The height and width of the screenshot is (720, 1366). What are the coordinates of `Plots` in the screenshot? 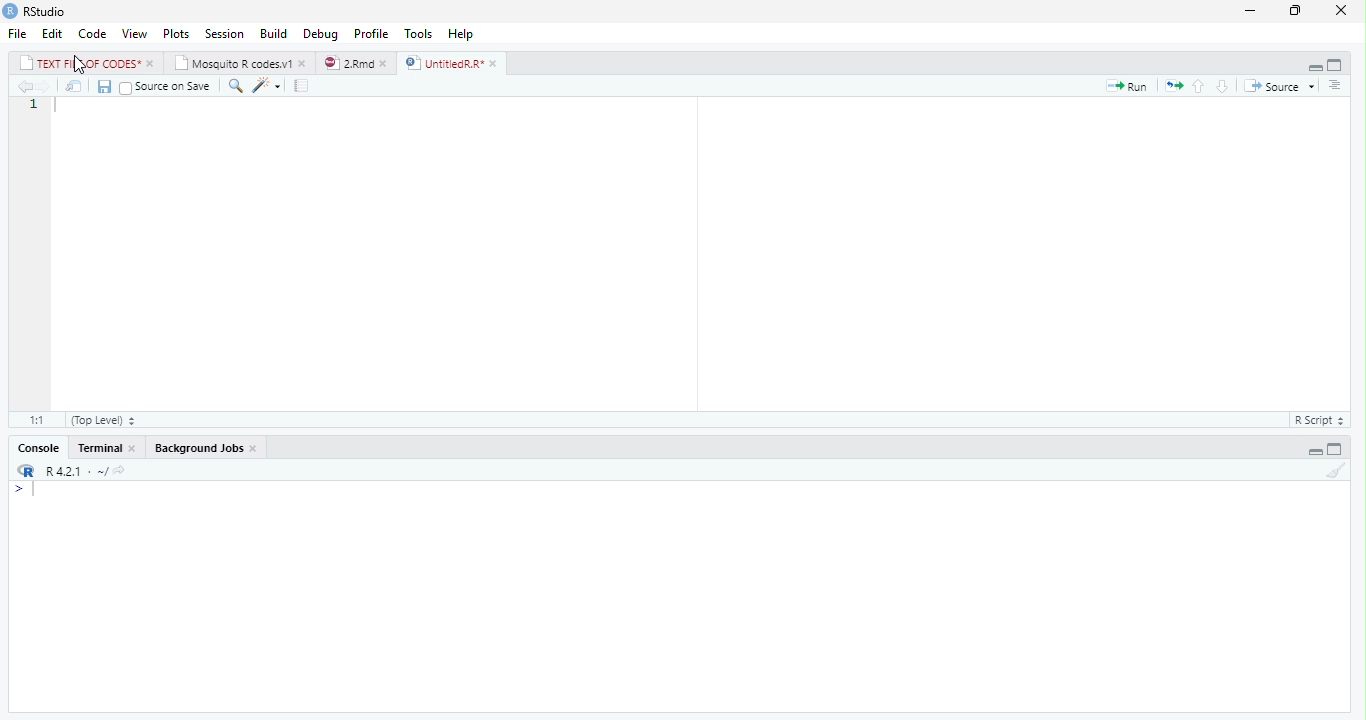 It's located at (176, 33).